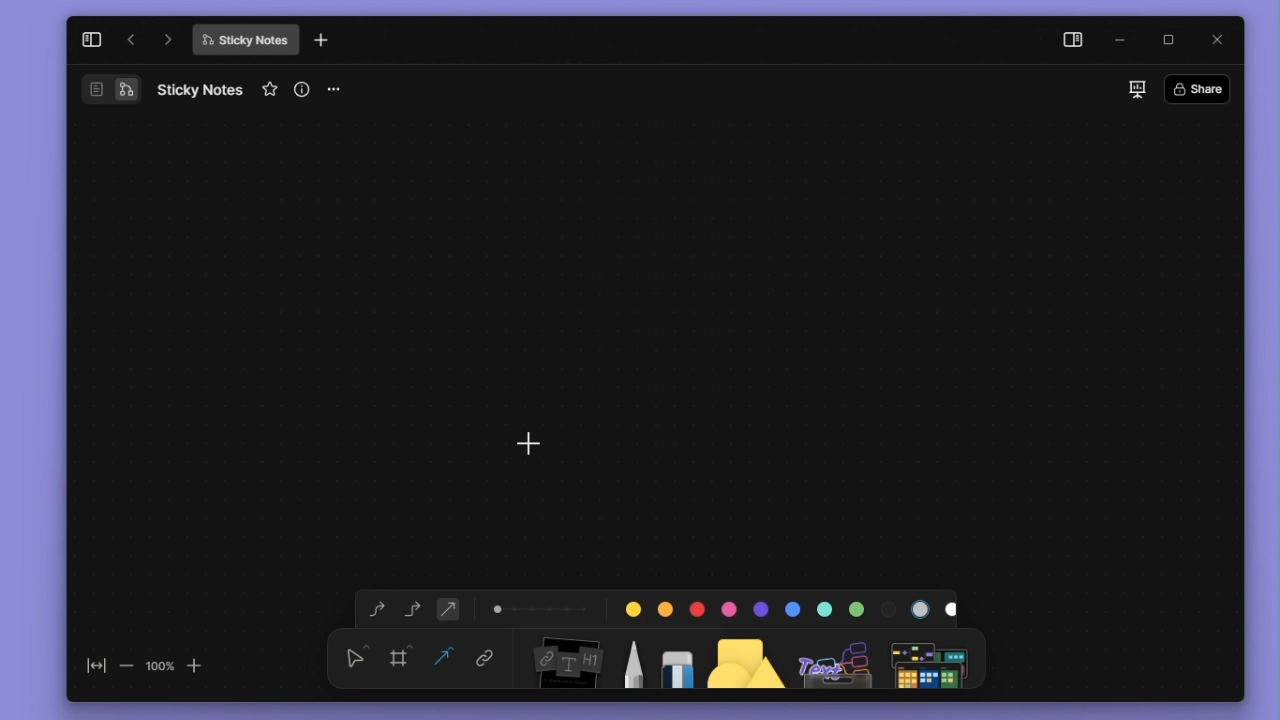 This screenshot has height=720, width=1280. I want to click on collapse sidebar, so click(91, 39).